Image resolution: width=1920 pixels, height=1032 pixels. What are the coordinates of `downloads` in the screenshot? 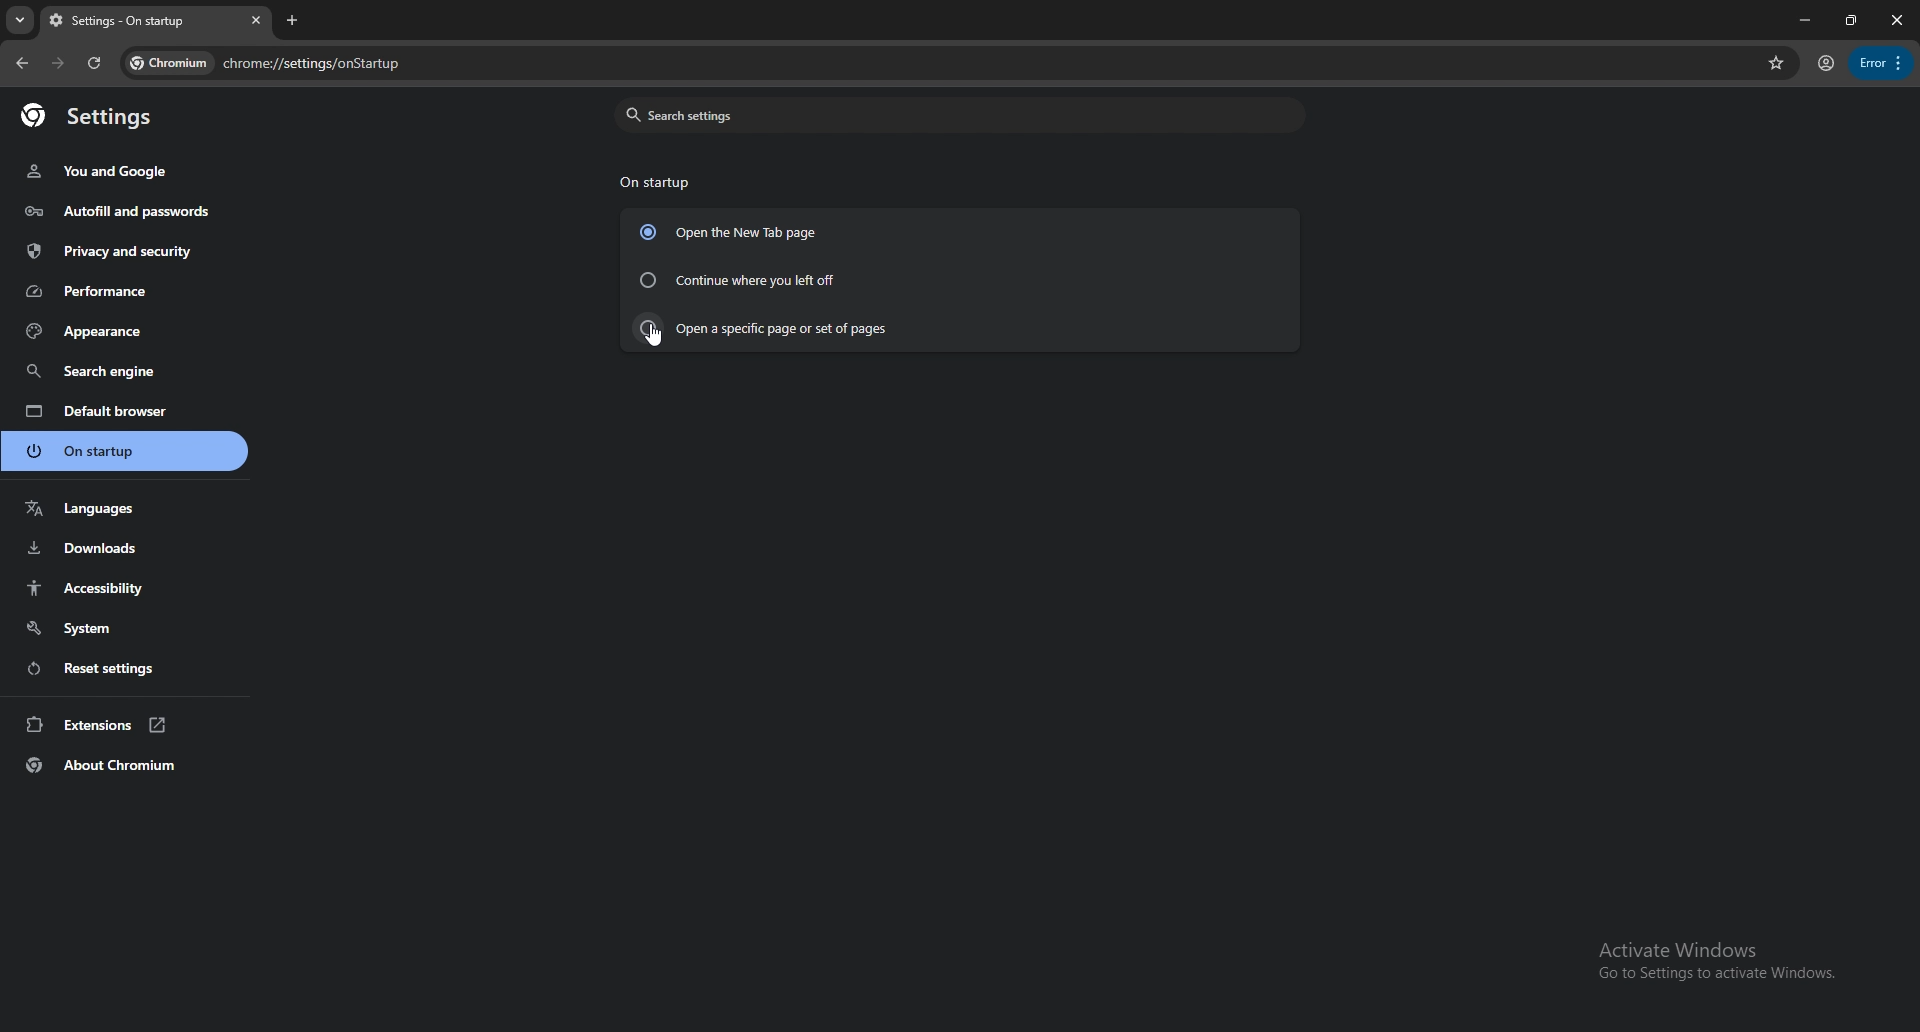 It's located at (123, 548).